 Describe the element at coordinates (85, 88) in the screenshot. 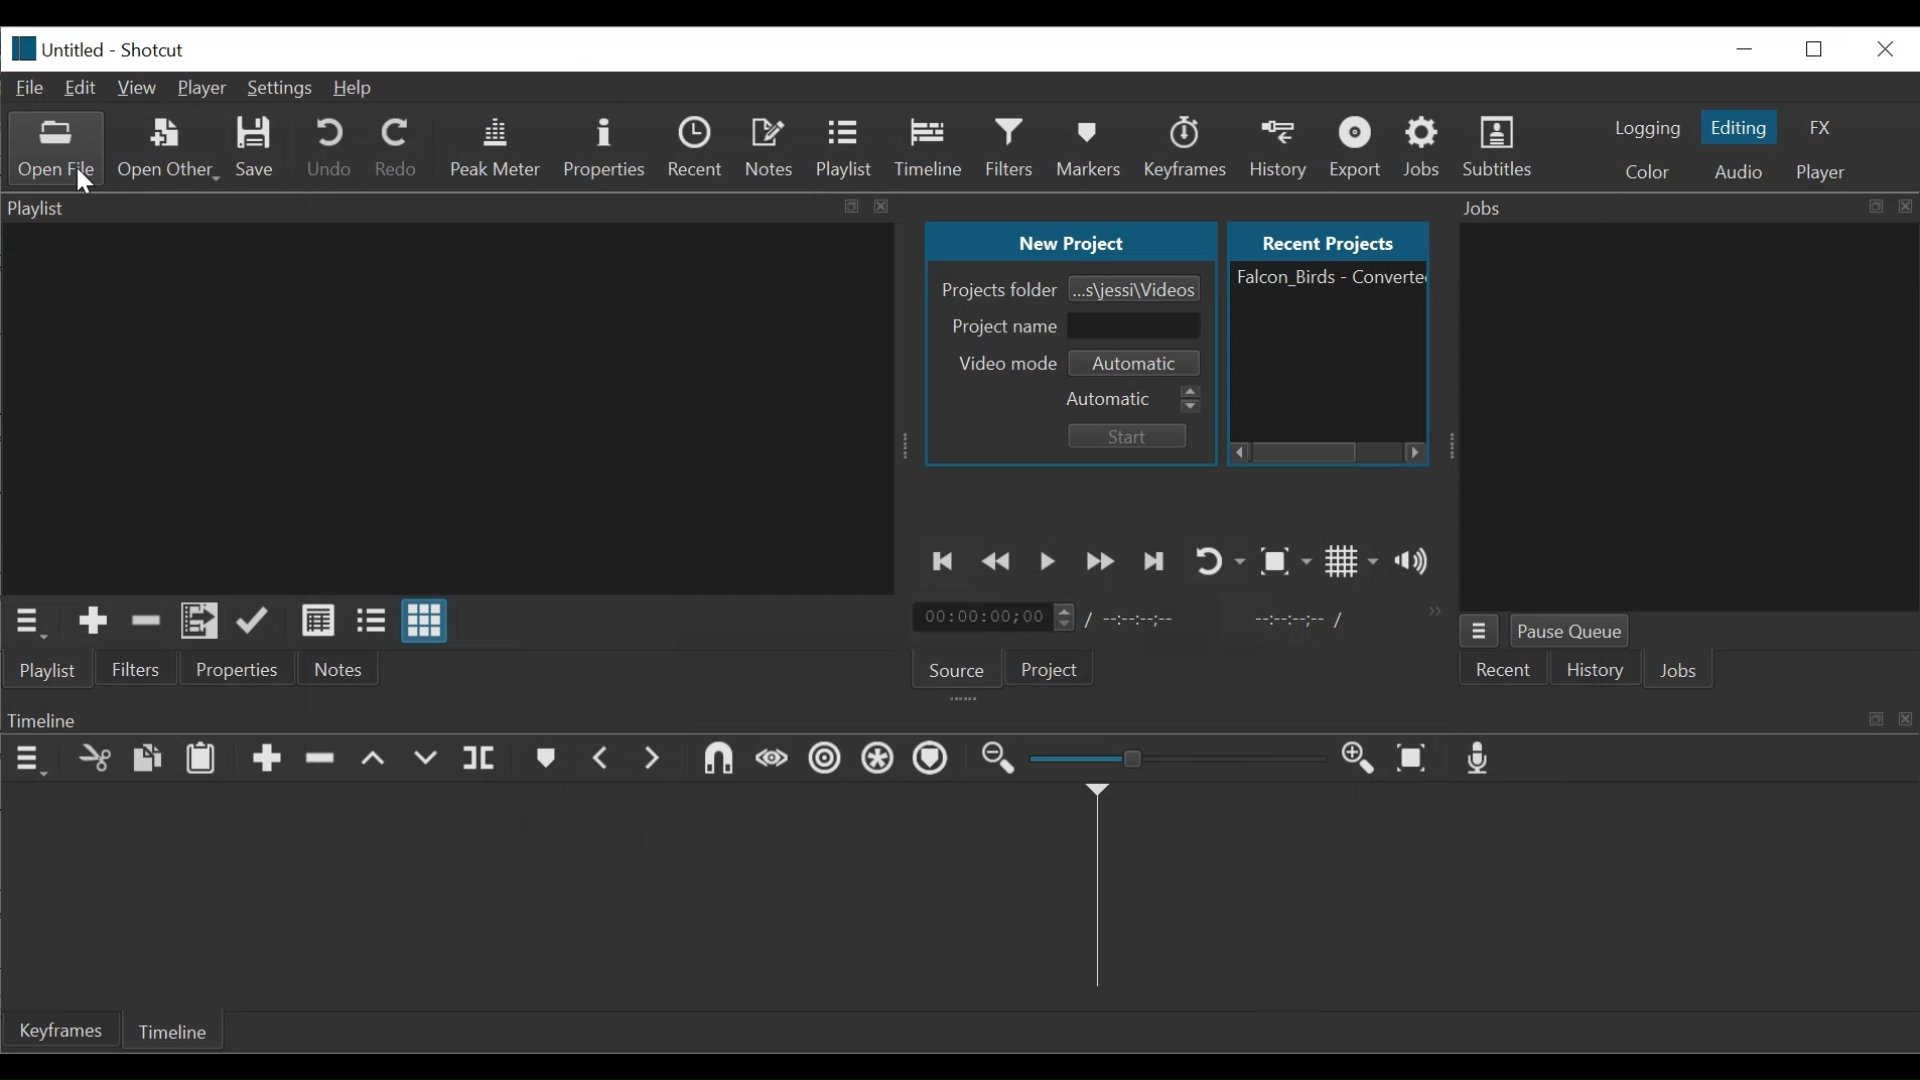

I see `Edit` at that location.